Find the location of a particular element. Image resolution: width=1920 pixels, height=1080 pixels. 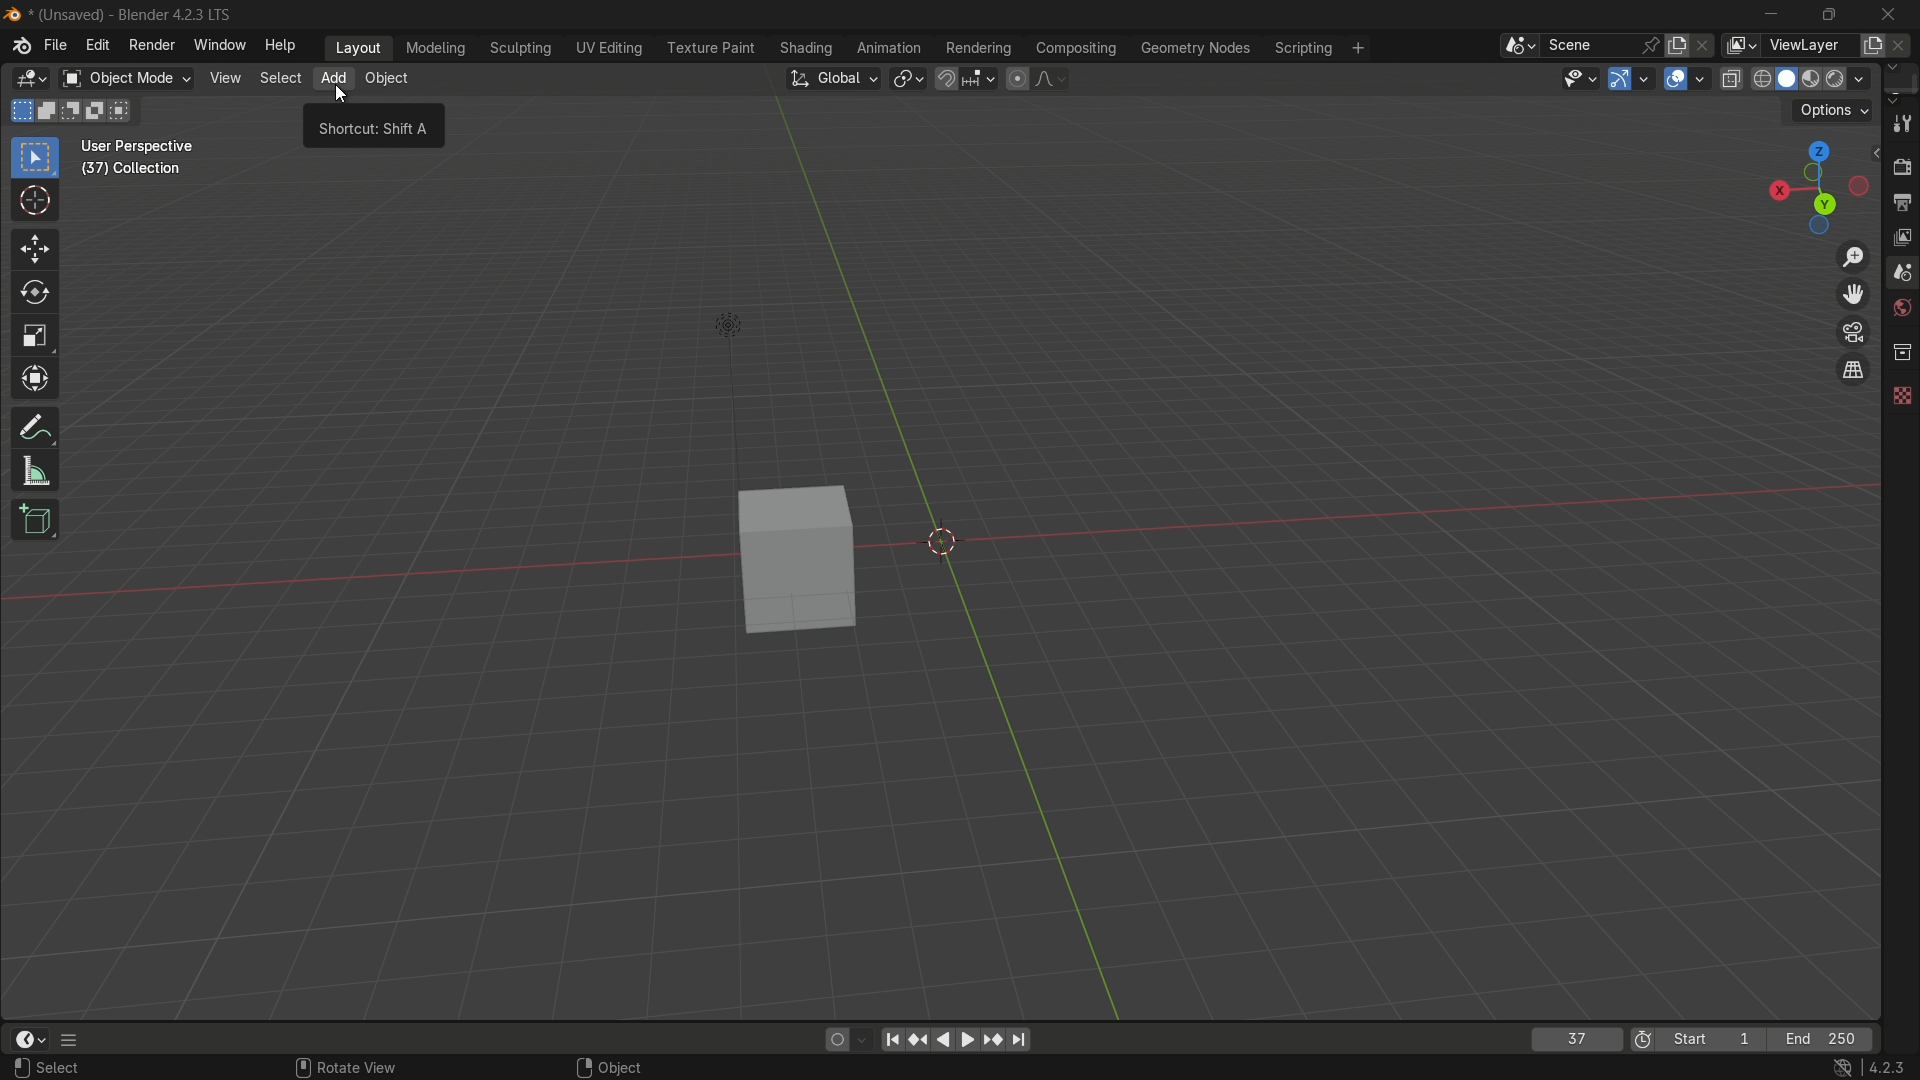

view layer is located at coordinates (1898, 237).